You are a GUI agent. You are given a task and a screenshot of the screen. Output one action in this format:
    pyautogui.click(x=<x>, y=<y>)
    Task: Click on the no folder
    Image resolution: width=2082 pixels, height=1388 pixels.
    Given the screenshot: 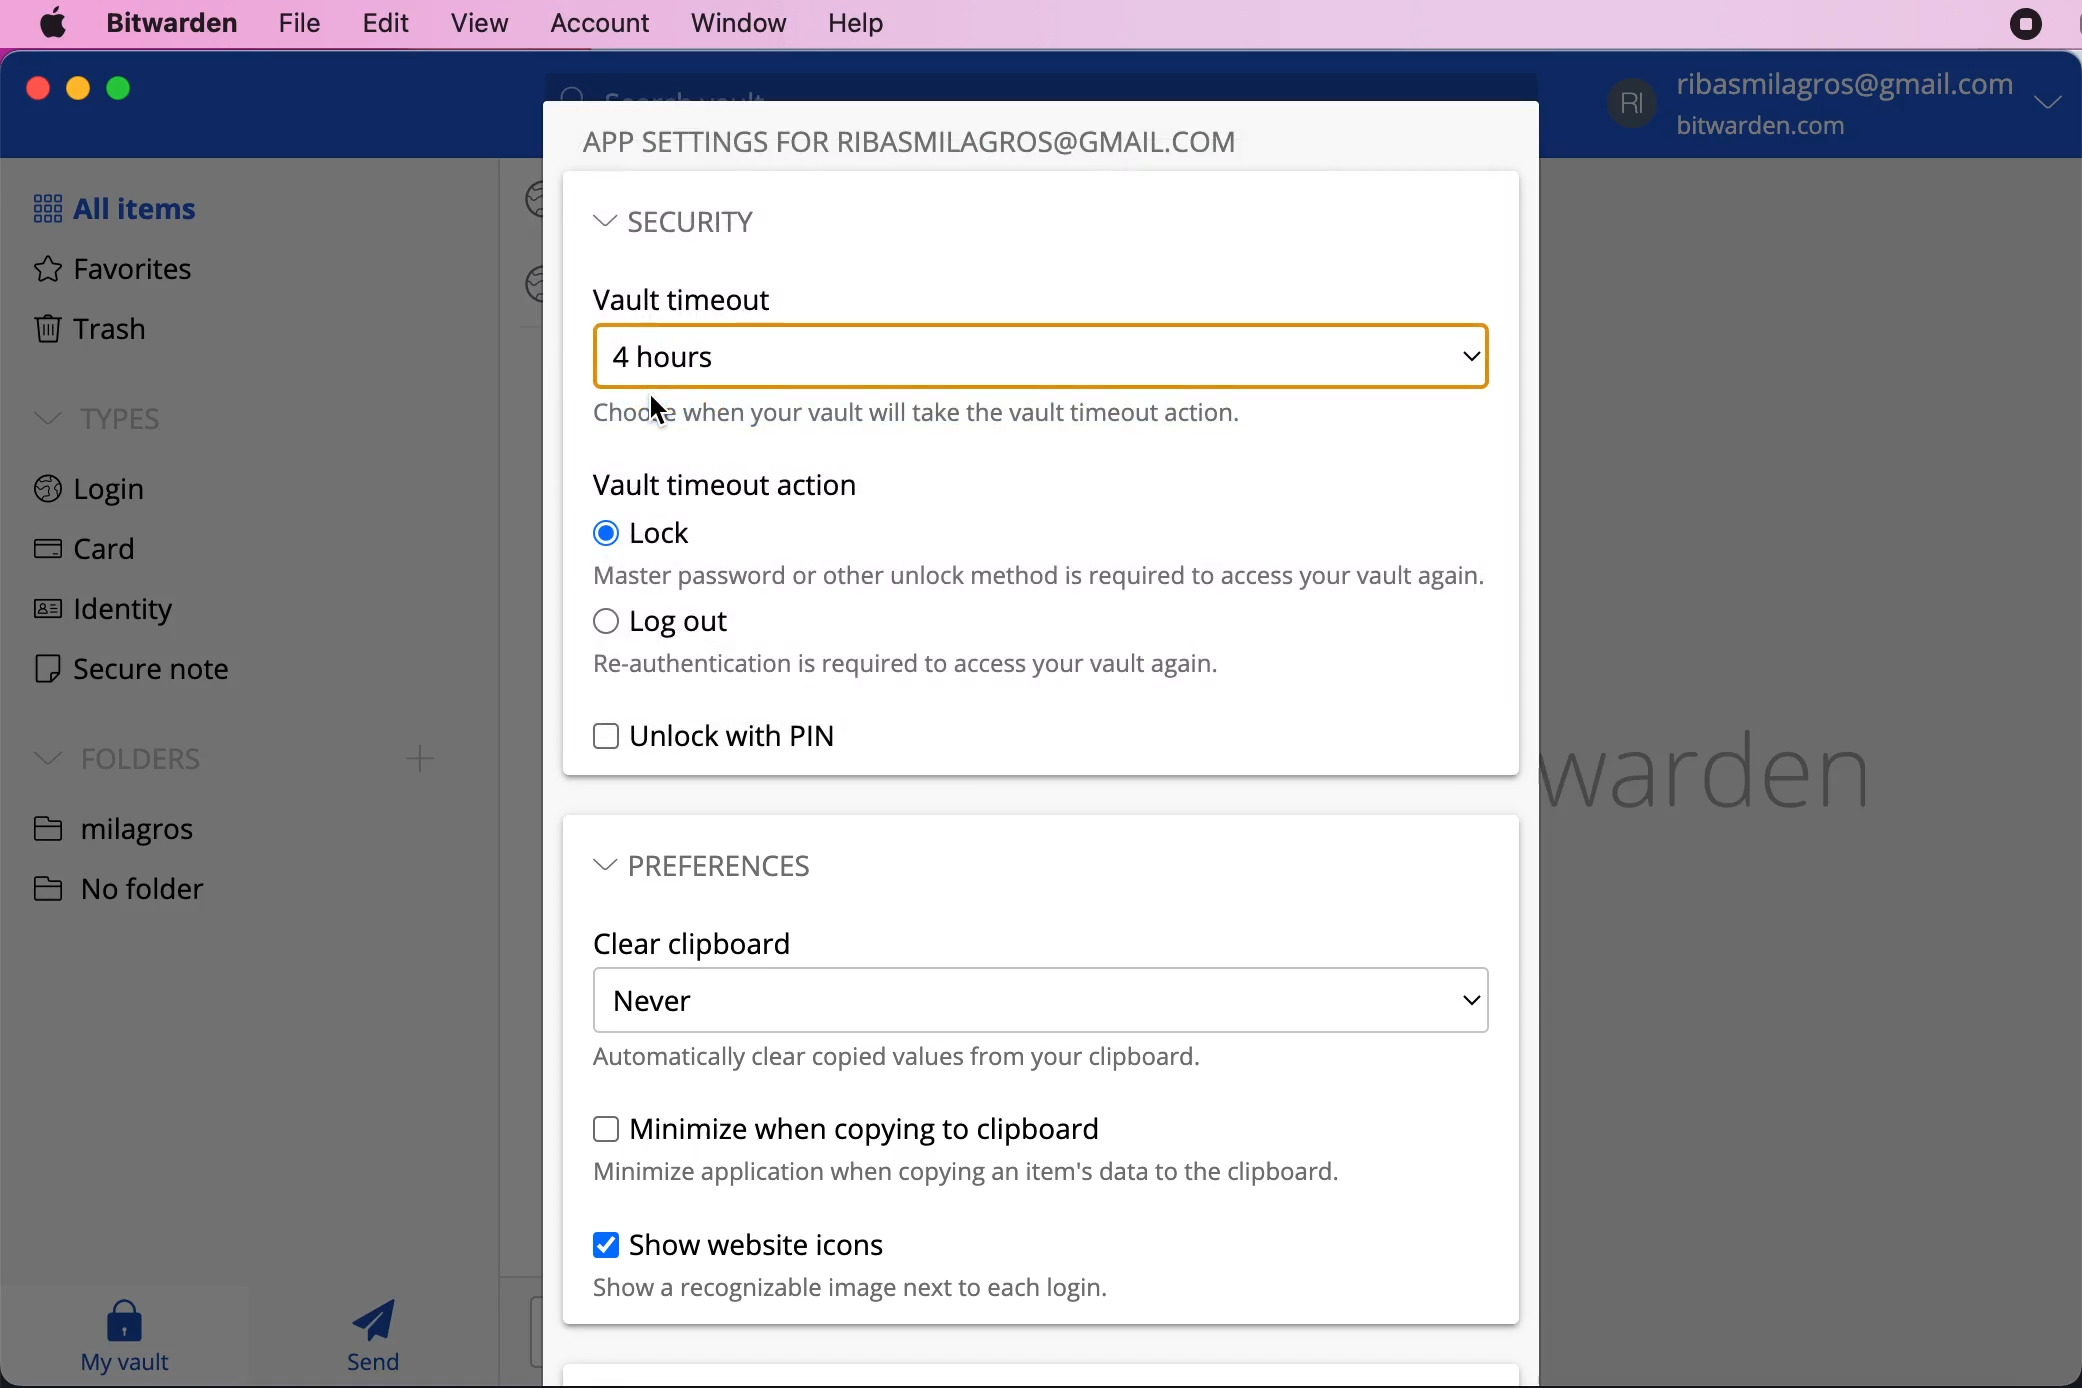 What is the action you would take?
    pyautogui.click(x=135, y=886)
    